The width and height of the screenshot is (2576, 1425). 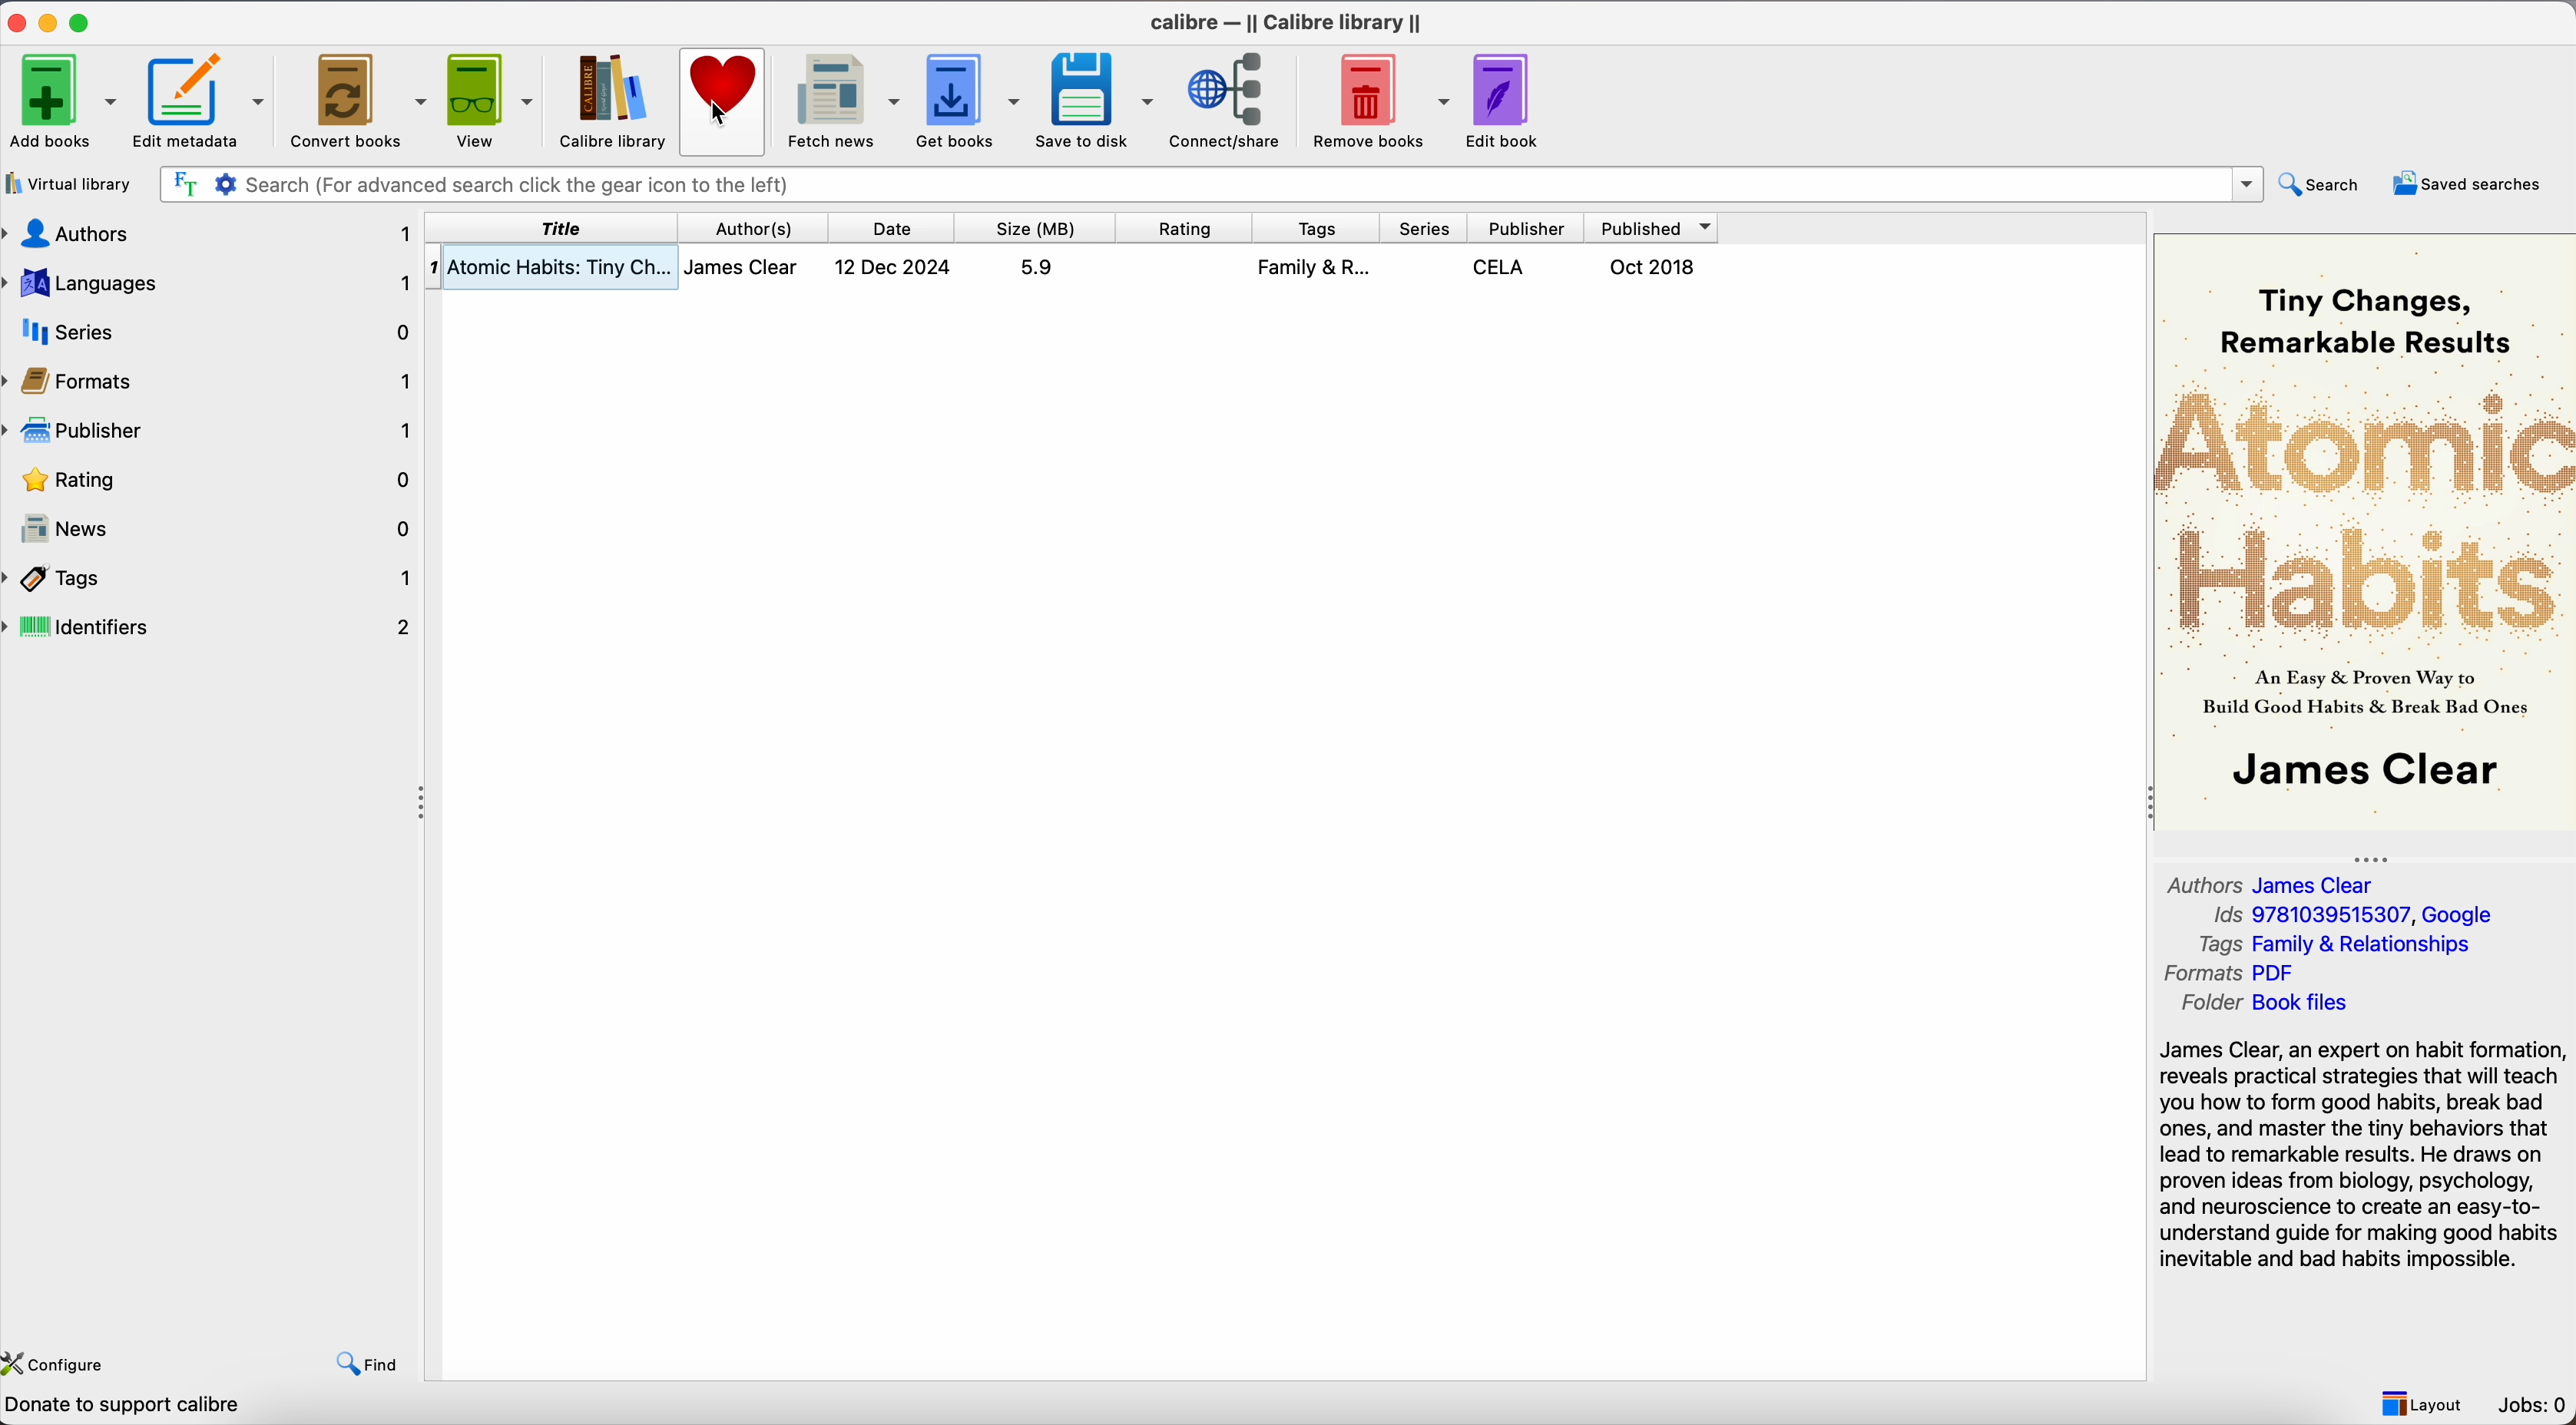 What do you see at coordinates (2531, 1405) in the screenshot?
I see `Jobs: 0` at bounding box center [2531, 1405].